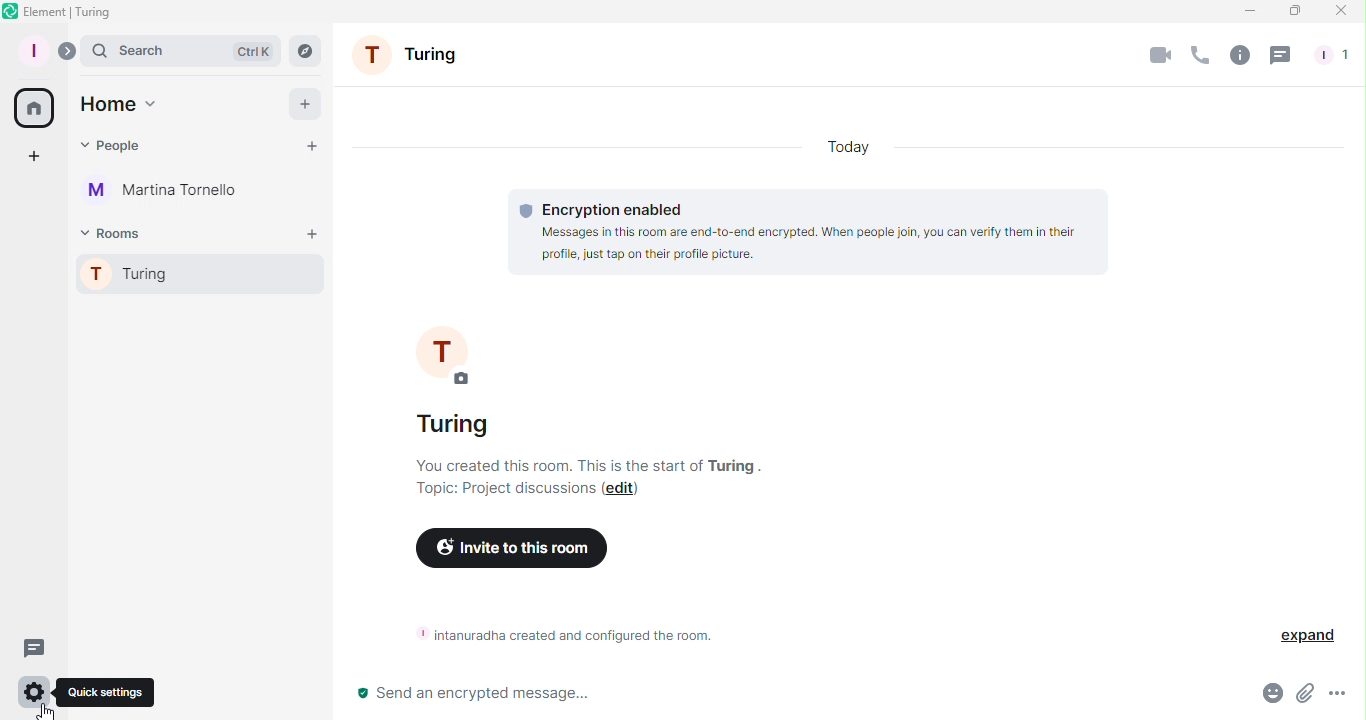  Describe the element at coordinates (842, 145) in the screenshot. I see `Today` at that location.